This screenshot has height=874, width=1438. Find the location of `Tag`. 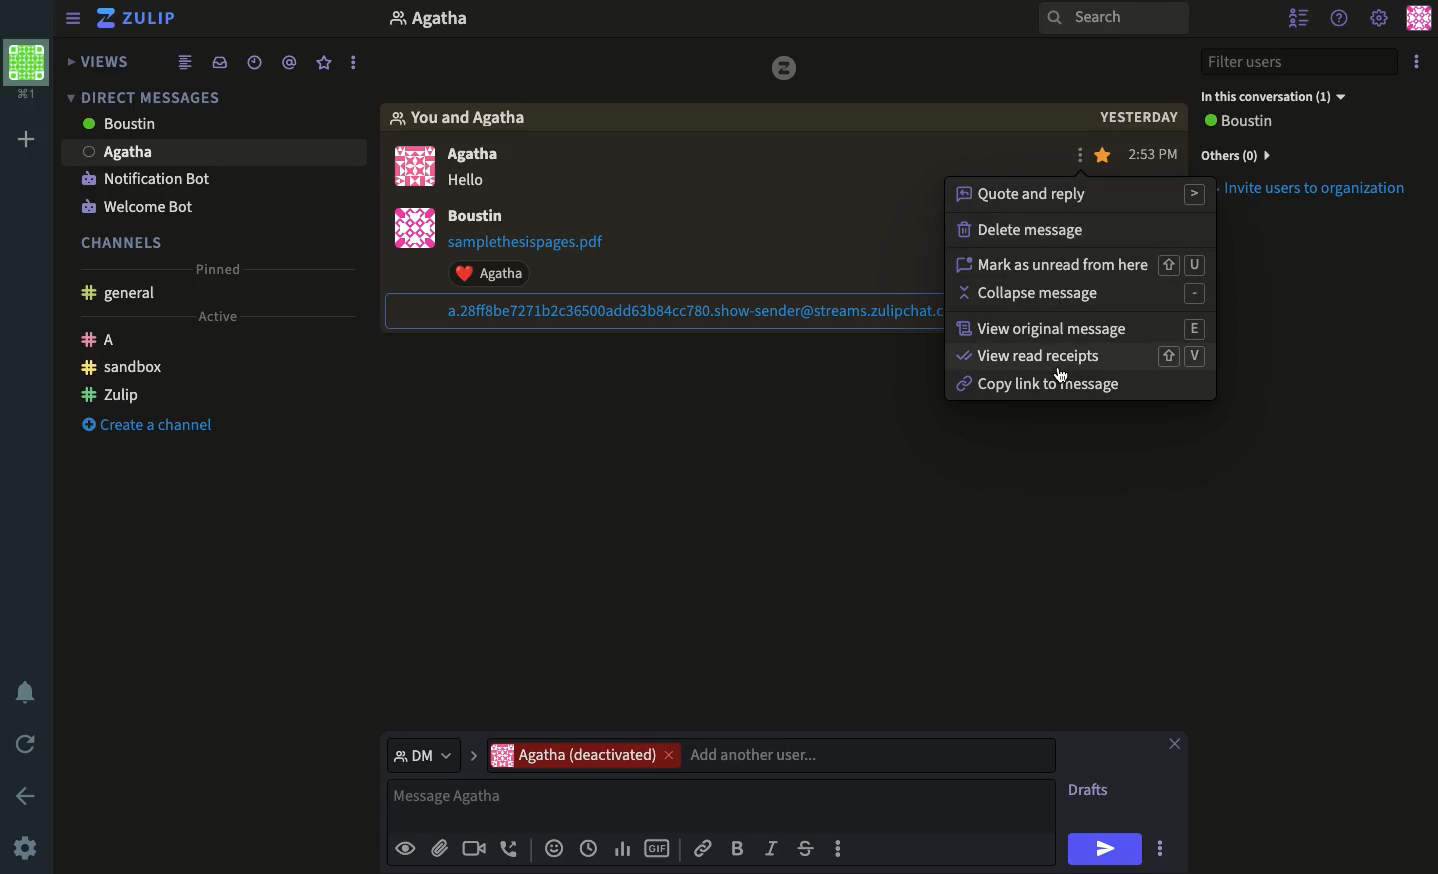

Tag is located at coordinates (292, 60).